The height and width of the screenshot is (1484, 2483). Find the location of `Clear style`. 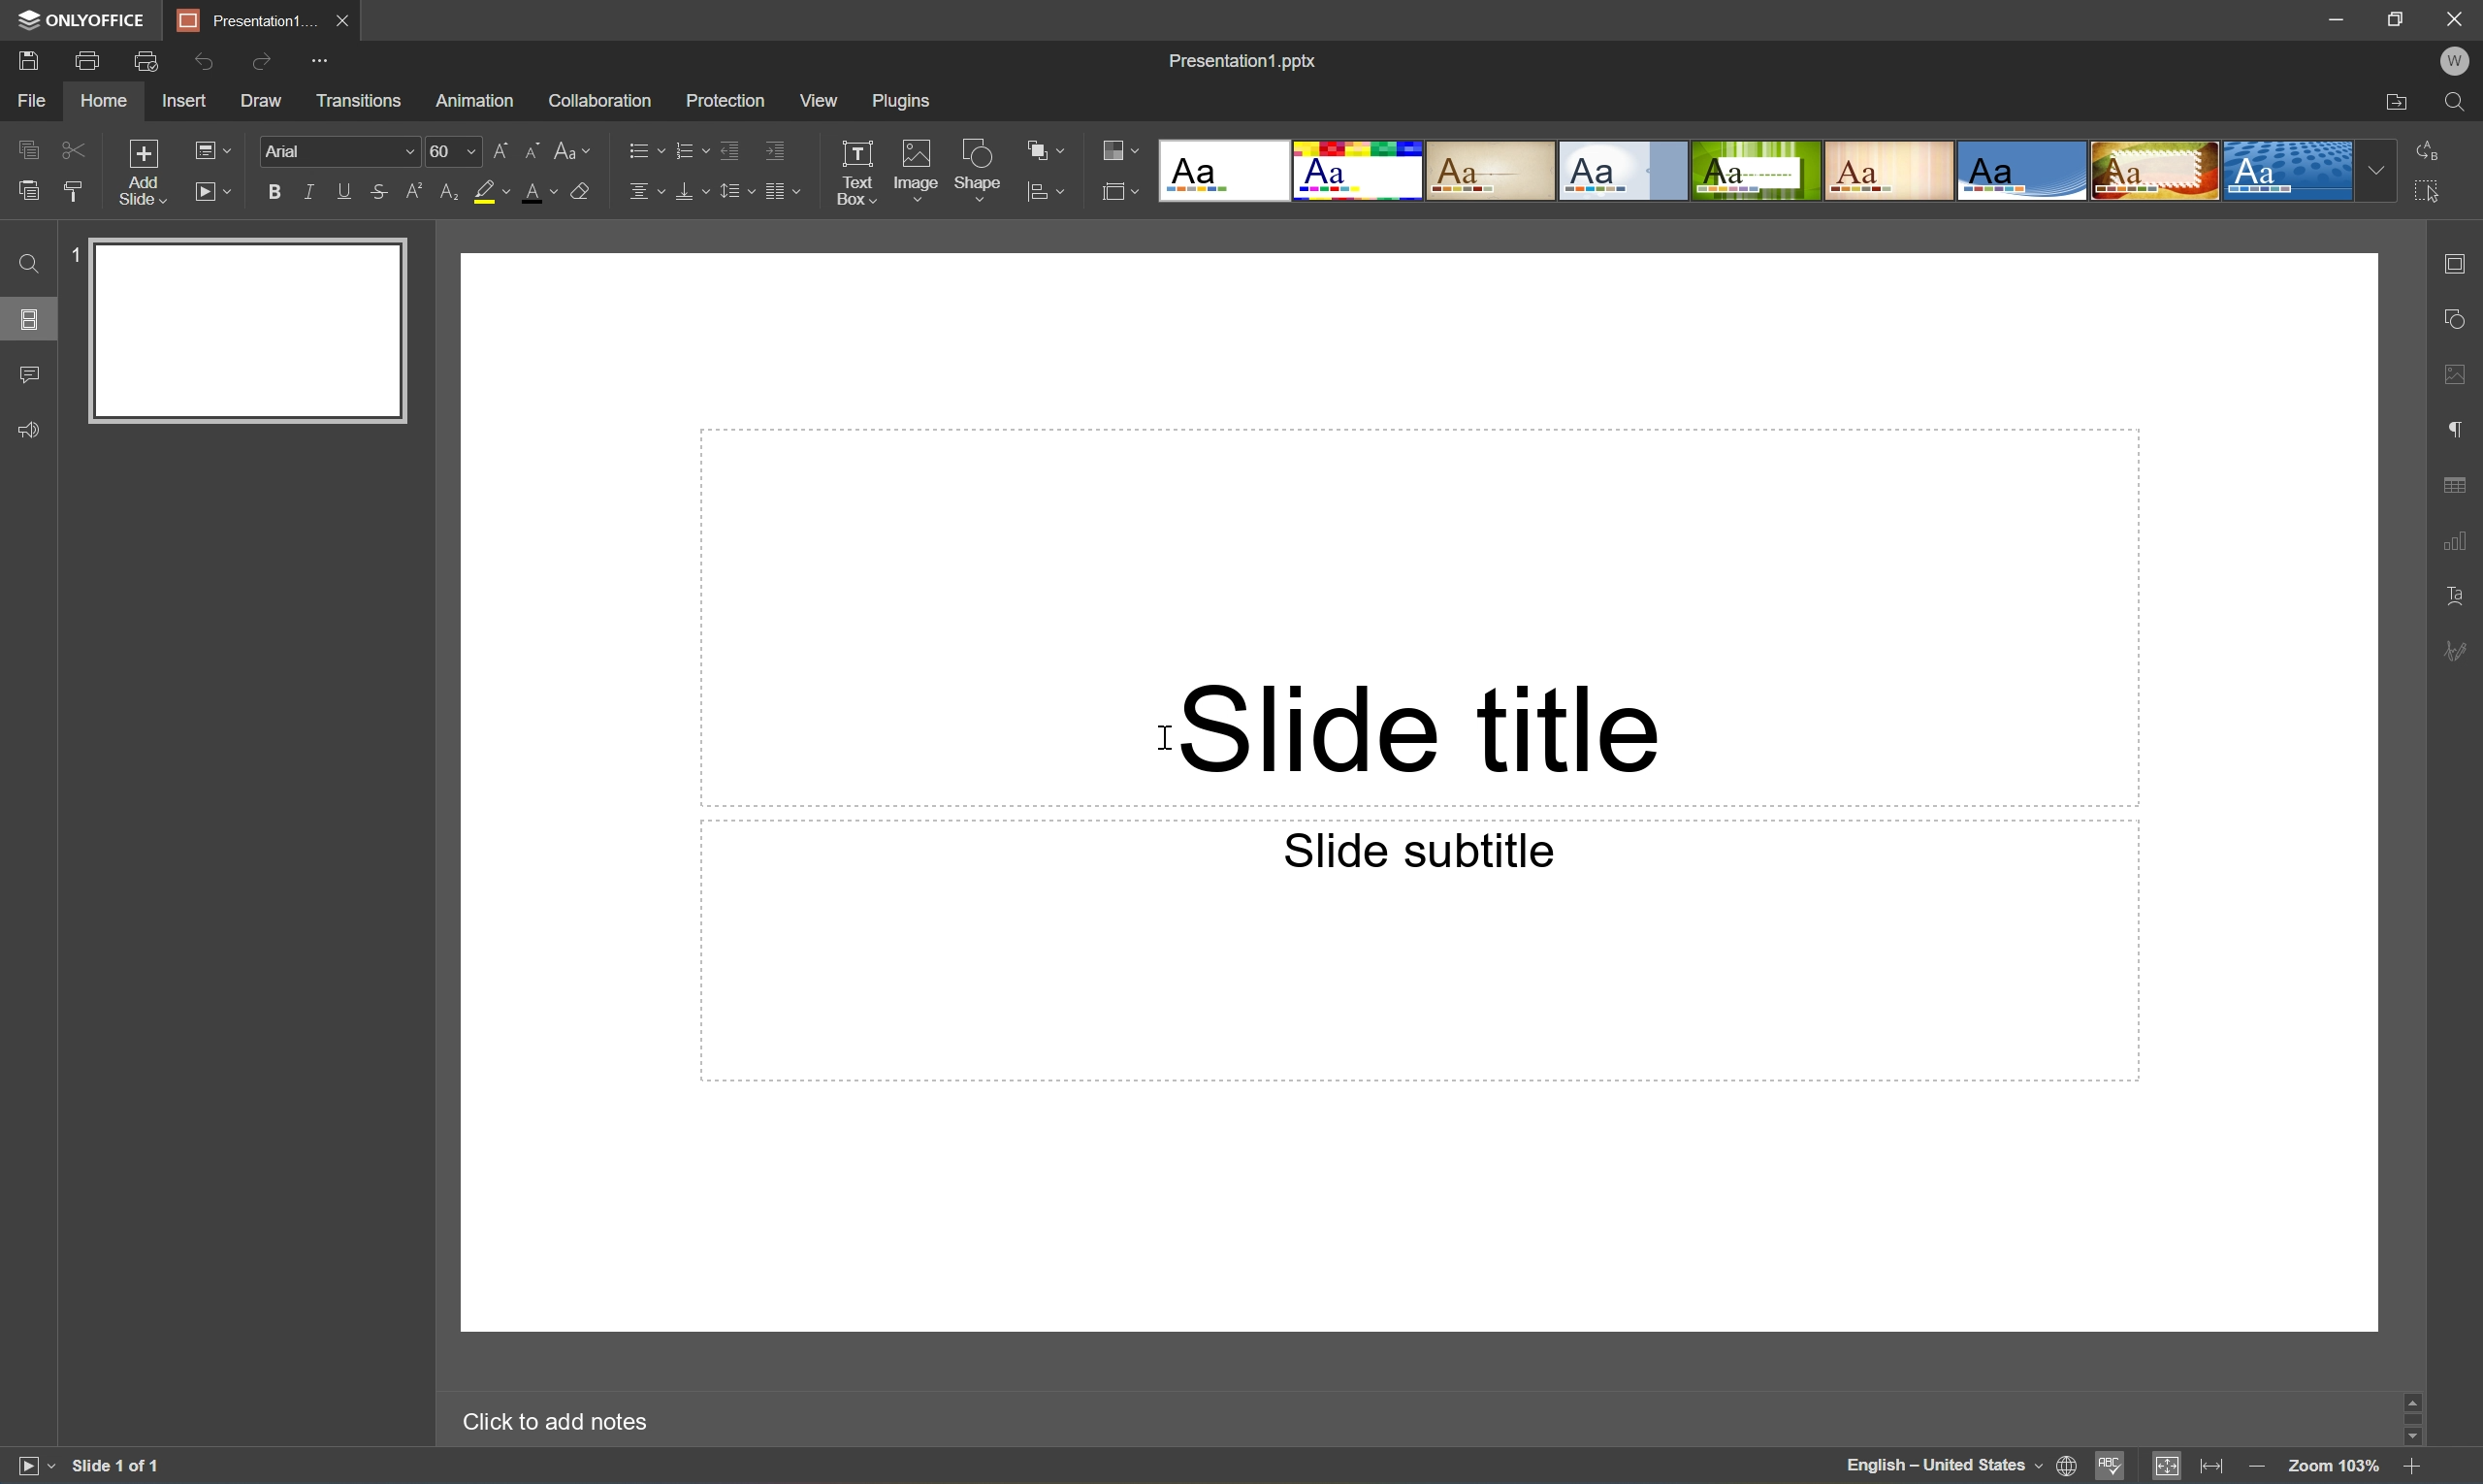

Clear style is located at coordinates (582, 189).